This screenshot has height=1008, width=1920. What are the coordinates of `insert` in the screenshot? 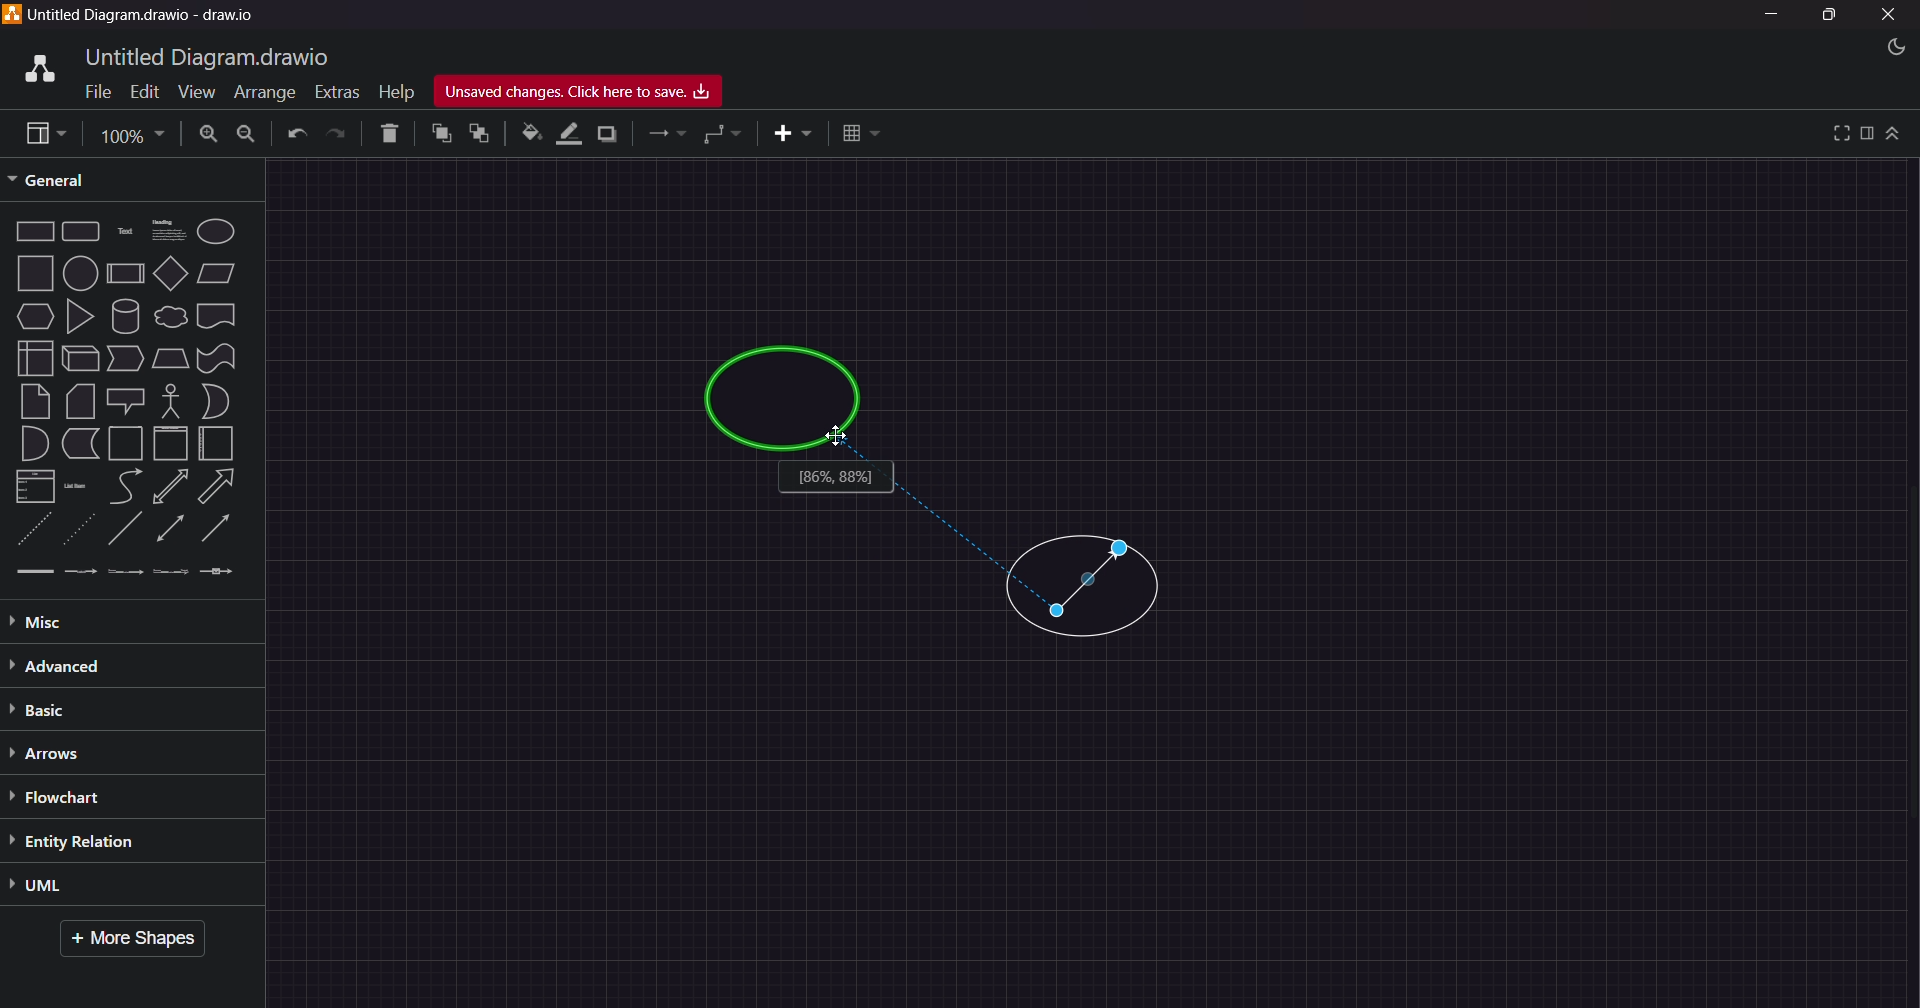 It's located at (785, 134).